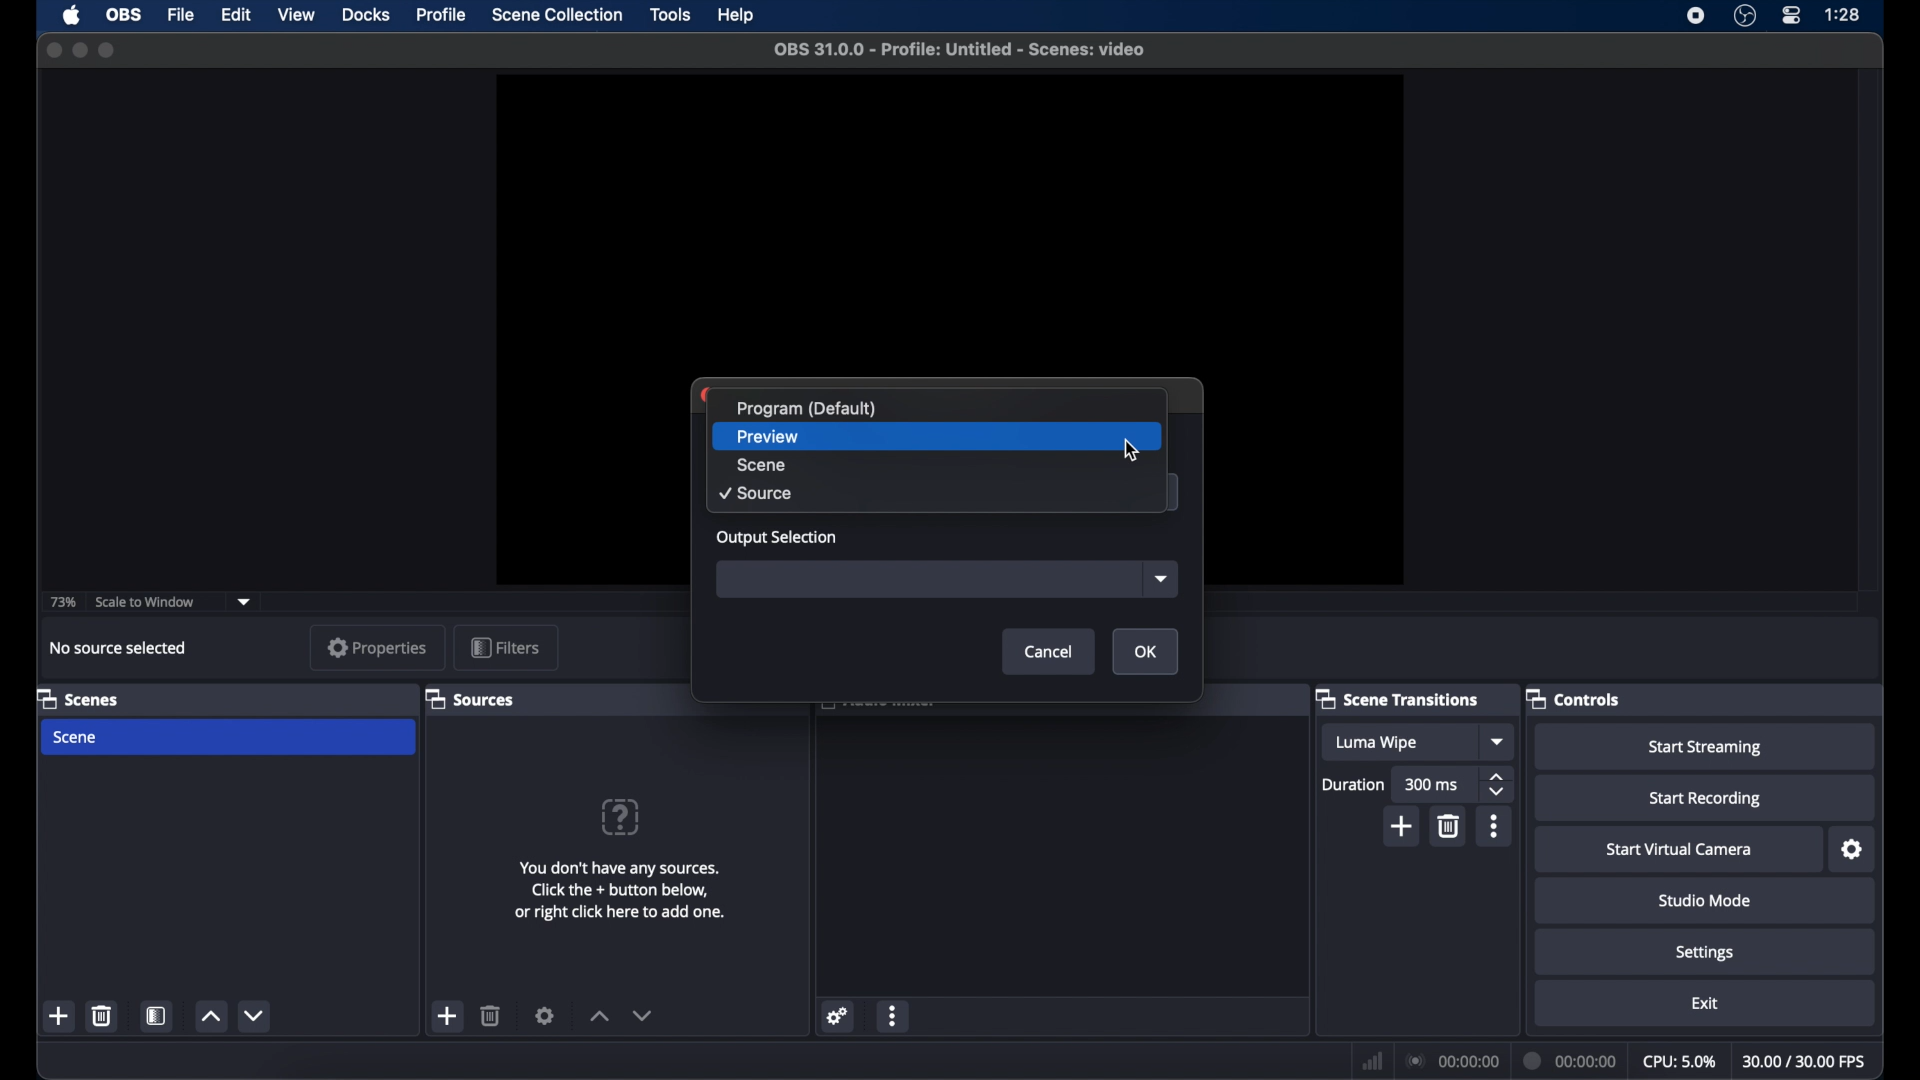 The height and width of the screenshot is (1080, 1920). What do you see at coordinates (1842, 15) in the screenshot?
I see `time` at bounding box center [1842, 15].